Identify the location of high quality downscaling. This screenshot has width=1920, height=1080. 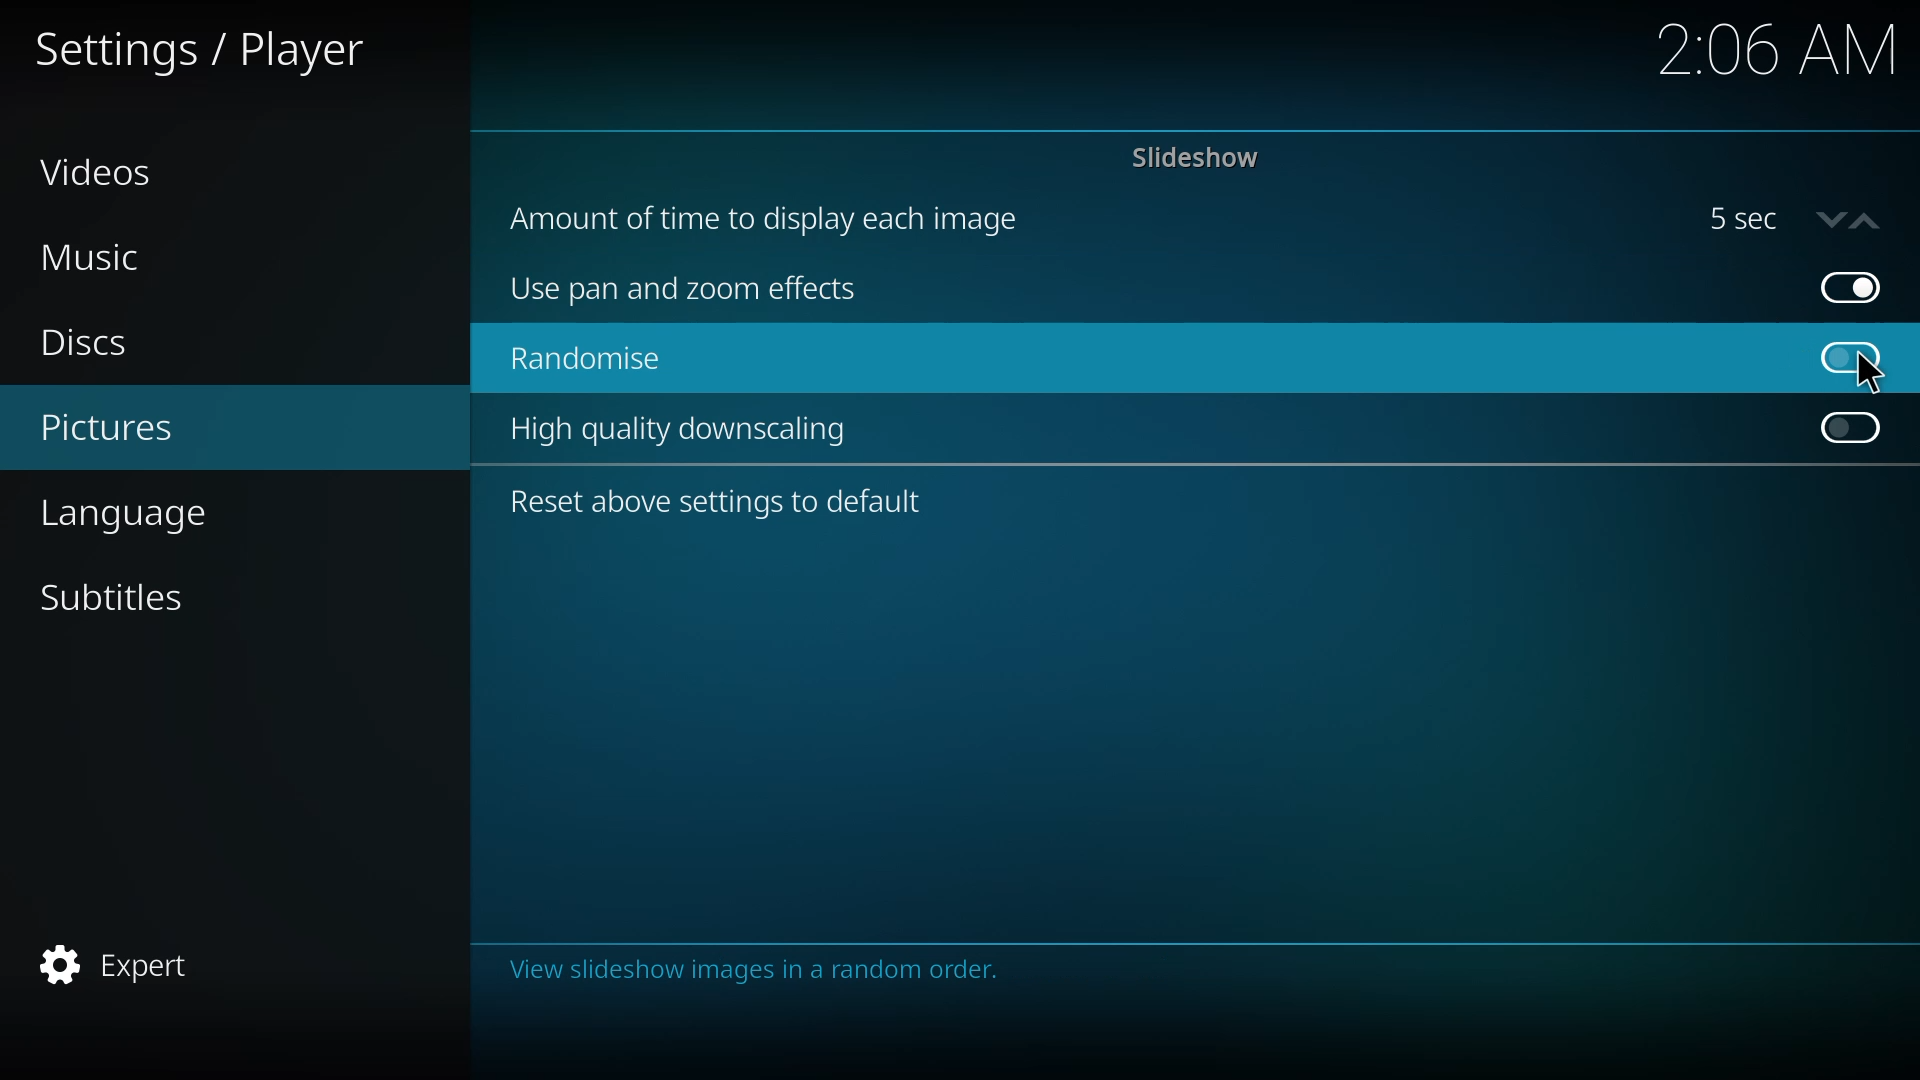
(685, 433).